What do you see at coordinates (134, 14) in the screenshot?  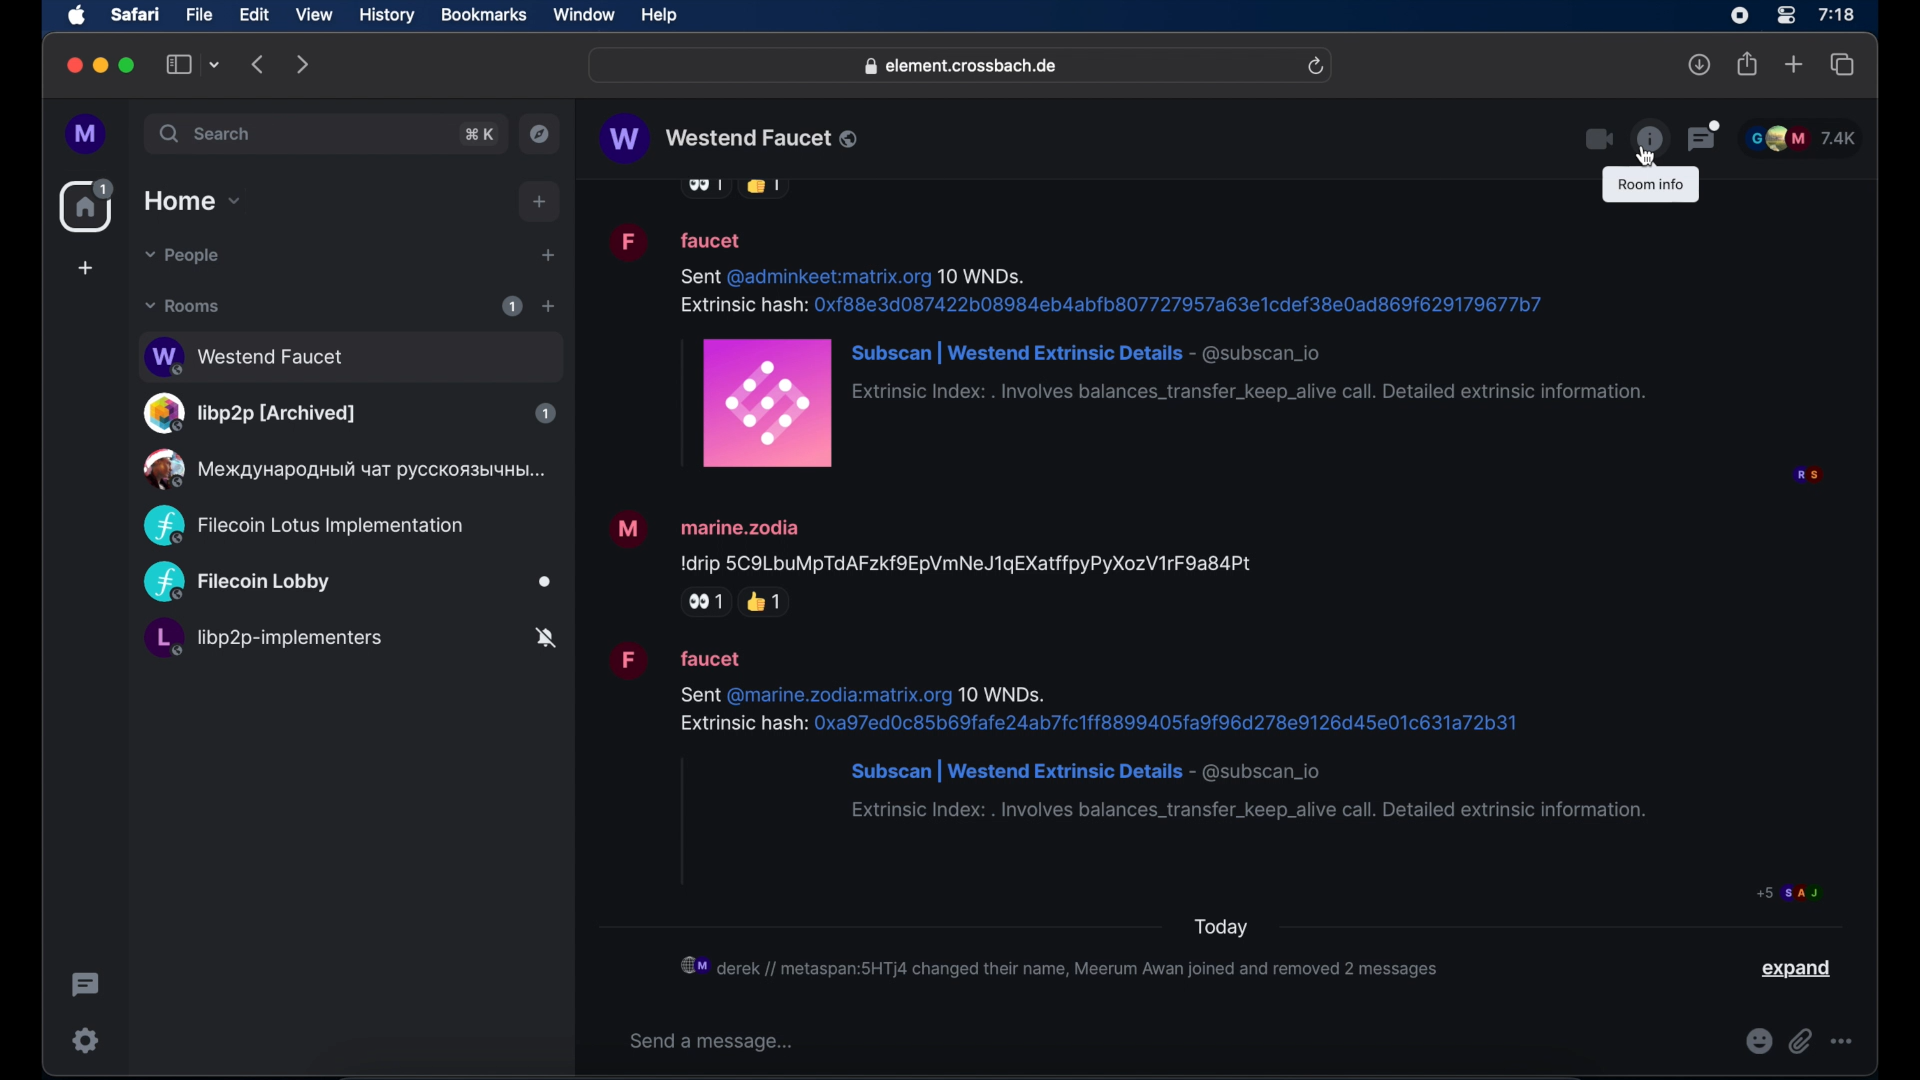 I see `safari` at bounding box center [134, 14].